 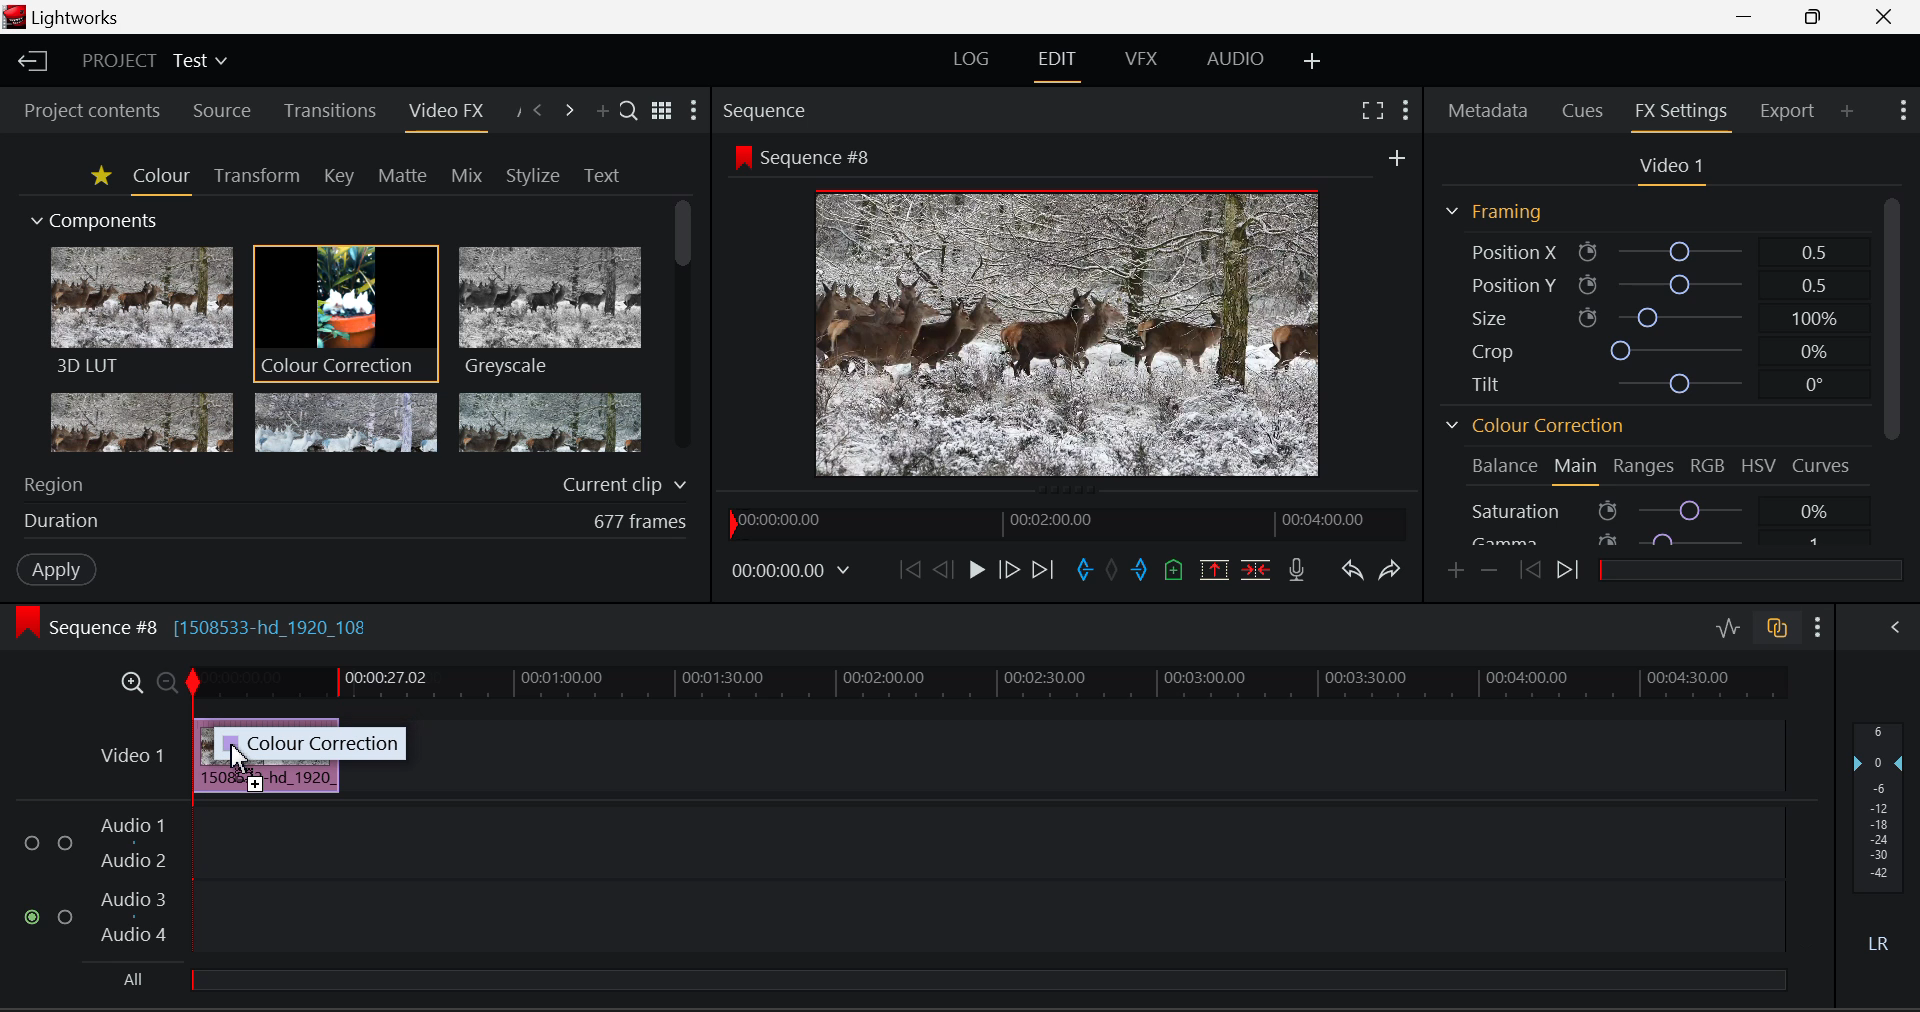 I want to click on Position X, so click(x=1649, y=252).